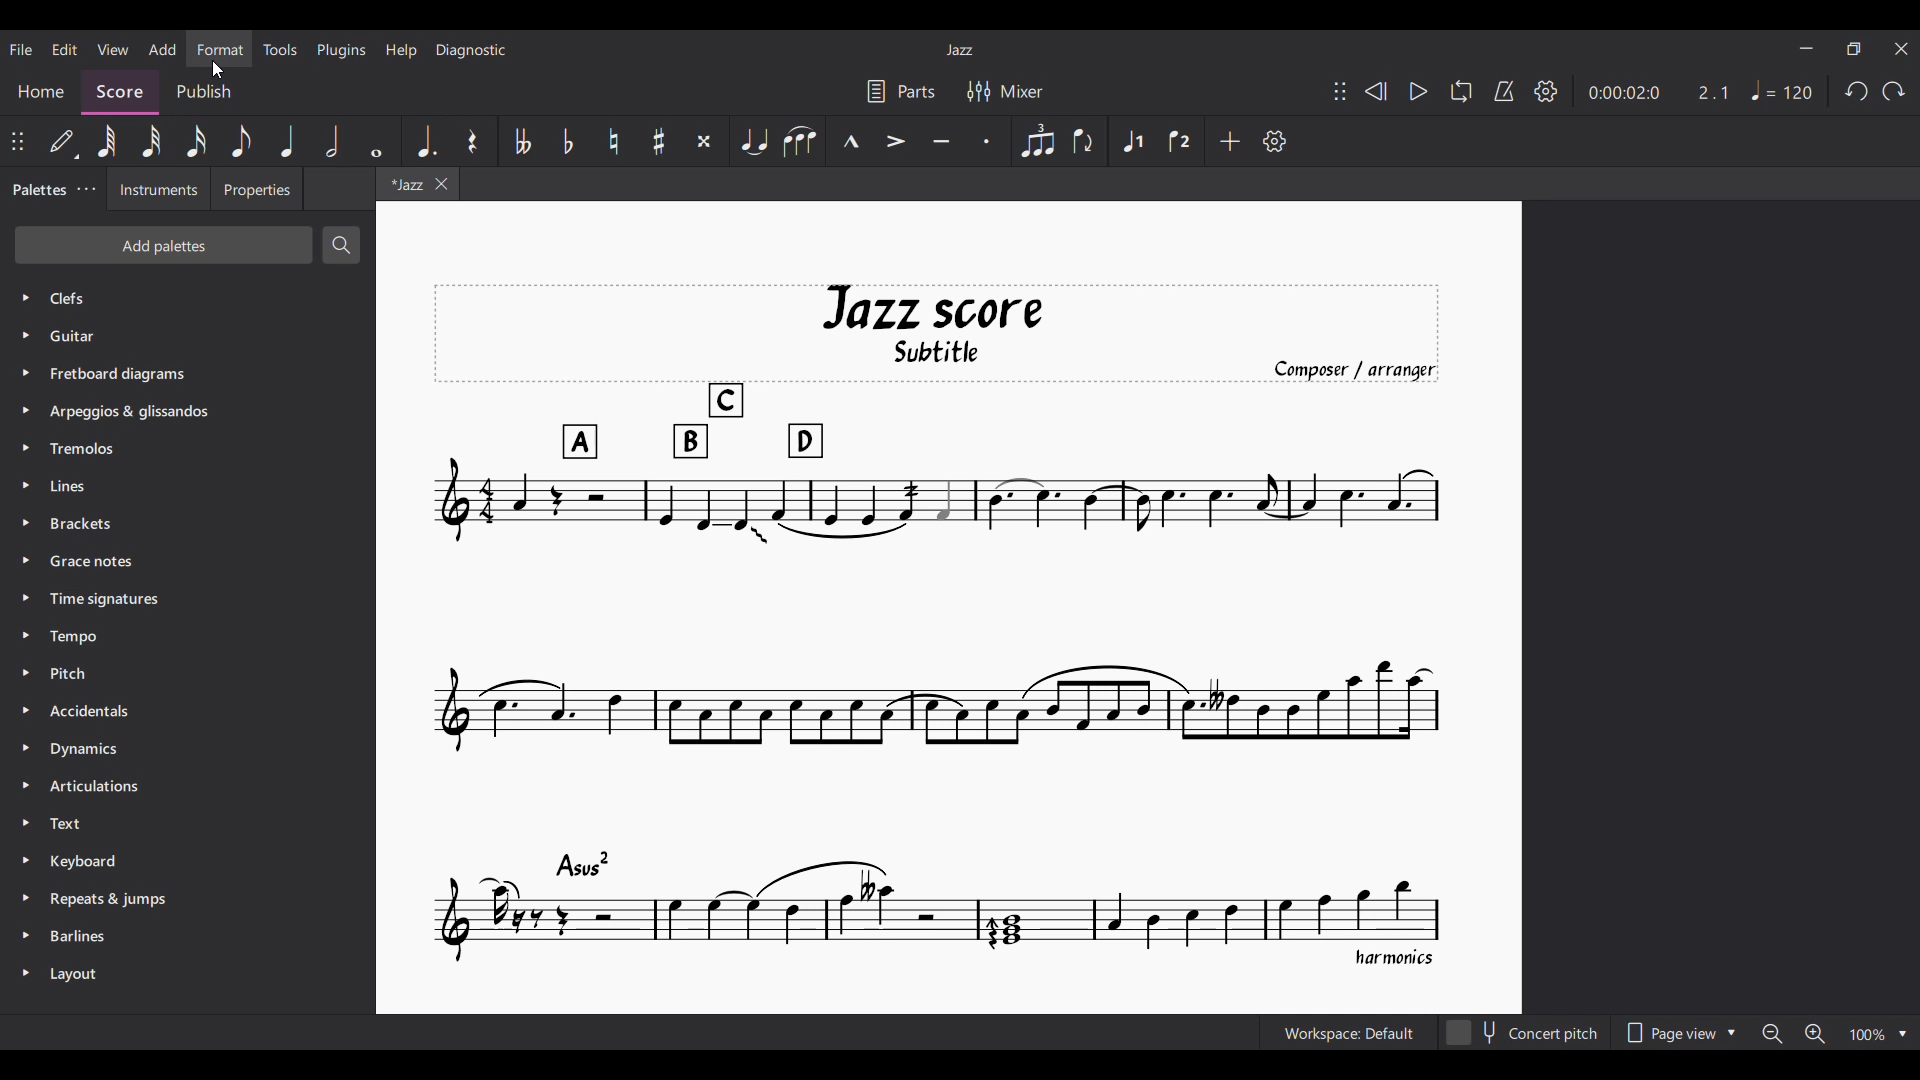 This screenshot has width=1920, height=1080. Describe the element at coordinates (17, 141) in the screenshot. I see `Change position` at that location.